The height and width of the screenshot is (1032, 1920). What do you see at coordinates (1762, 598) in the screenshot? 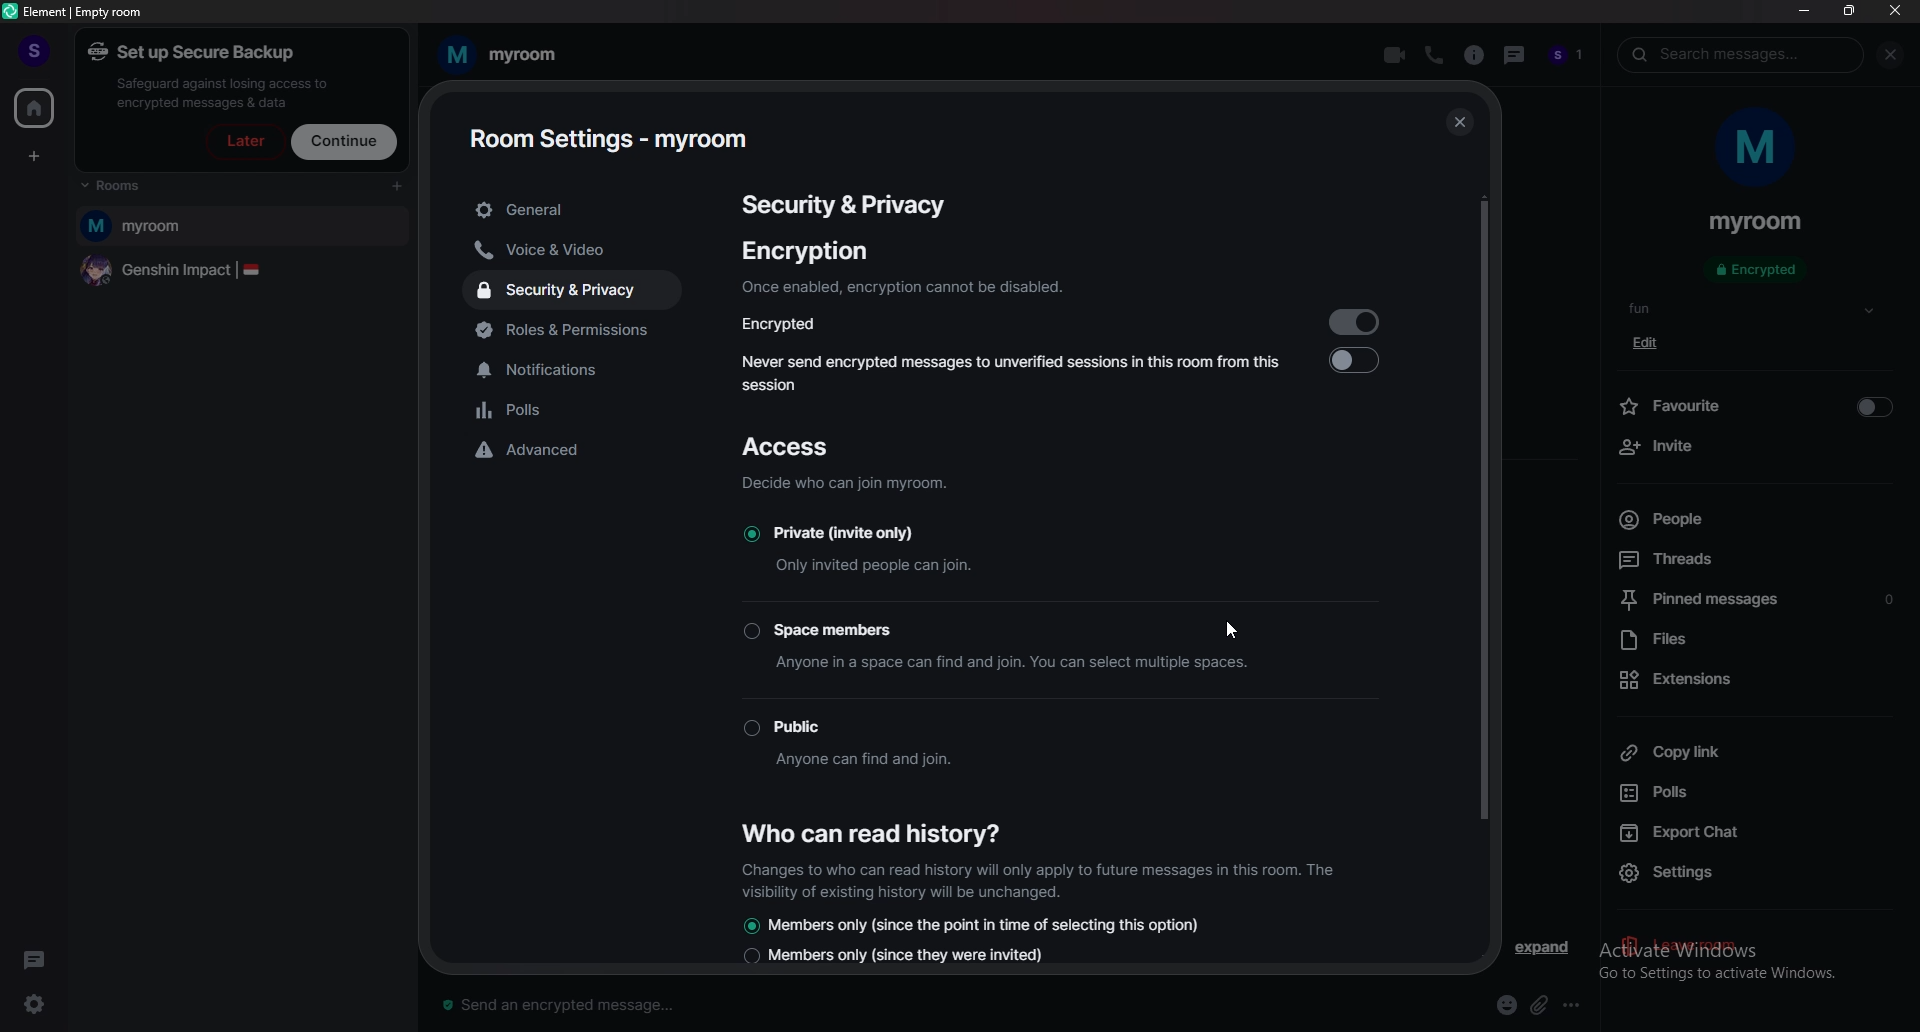
I see `pinned messages` at bounding box center [1762, 598].